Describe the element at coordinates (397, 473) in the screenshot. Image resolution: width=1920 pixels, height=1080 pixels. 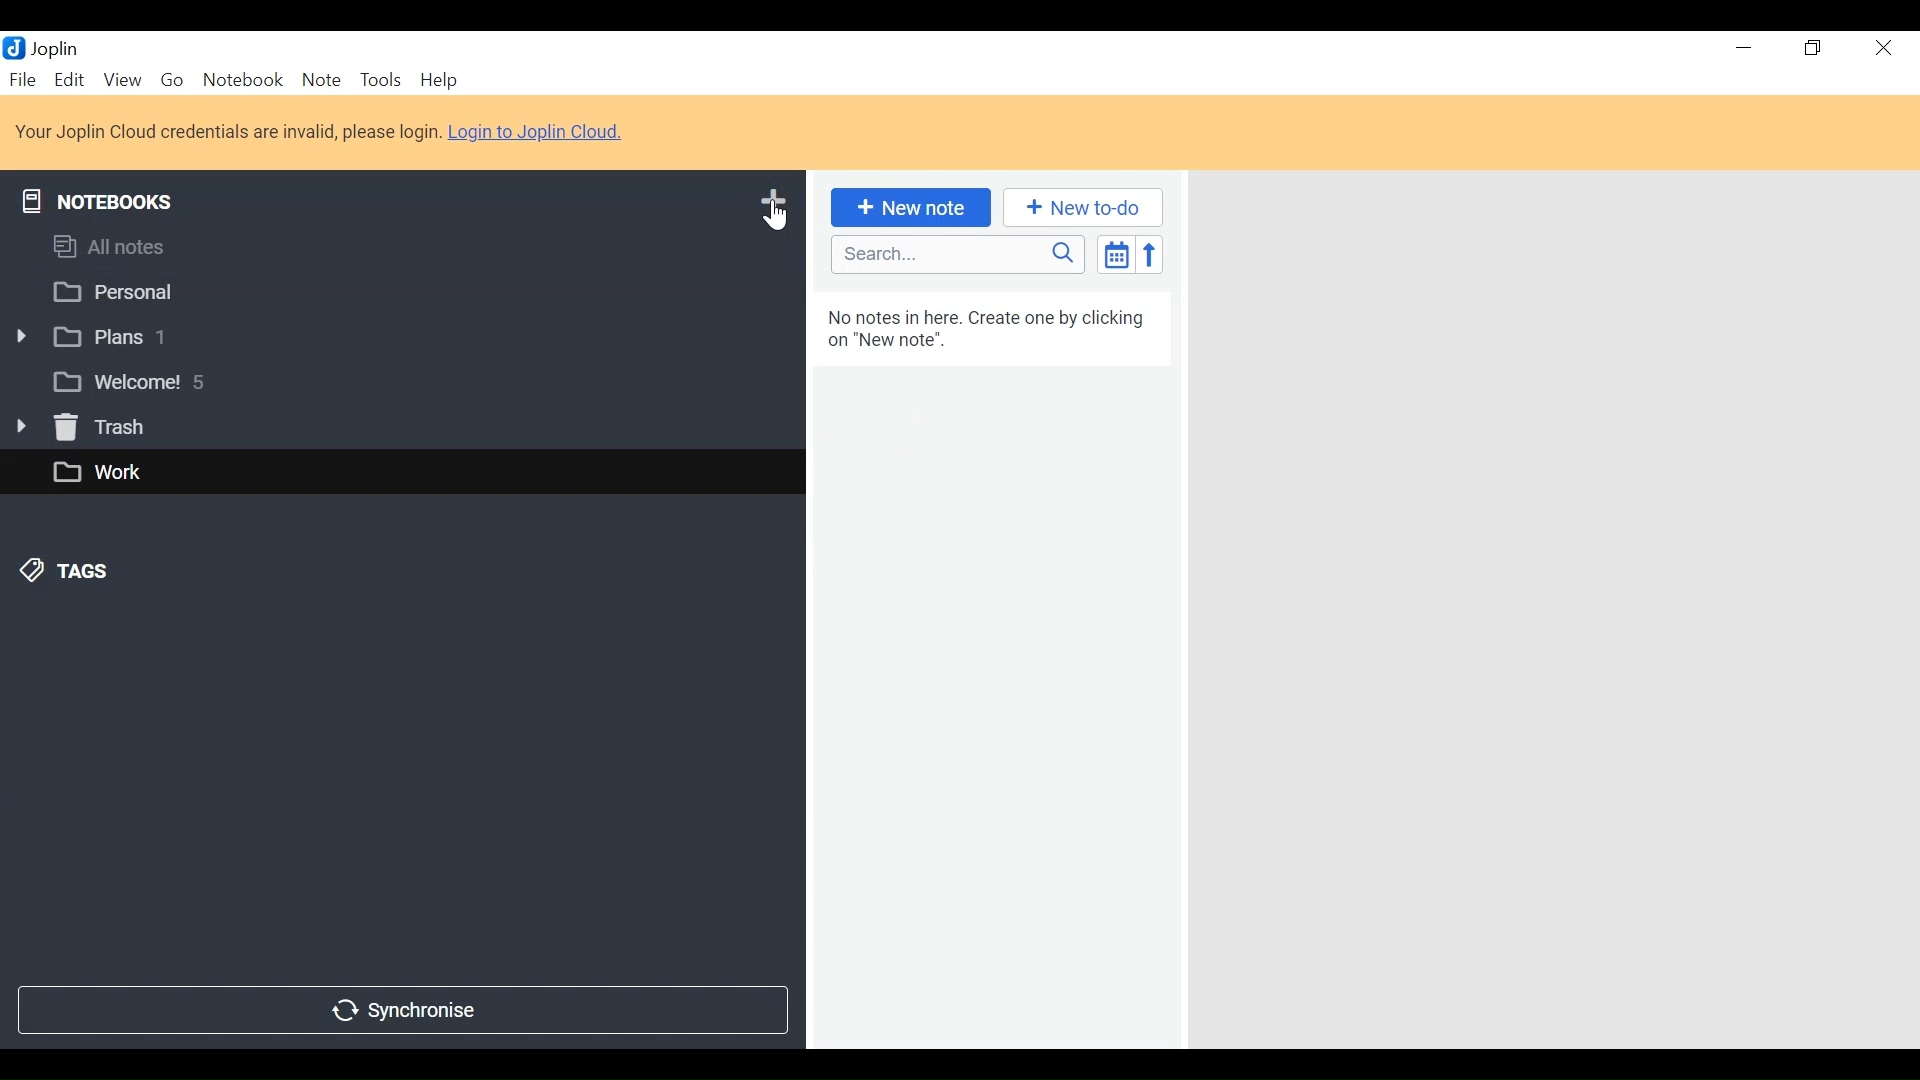
I see `work ` at that location.